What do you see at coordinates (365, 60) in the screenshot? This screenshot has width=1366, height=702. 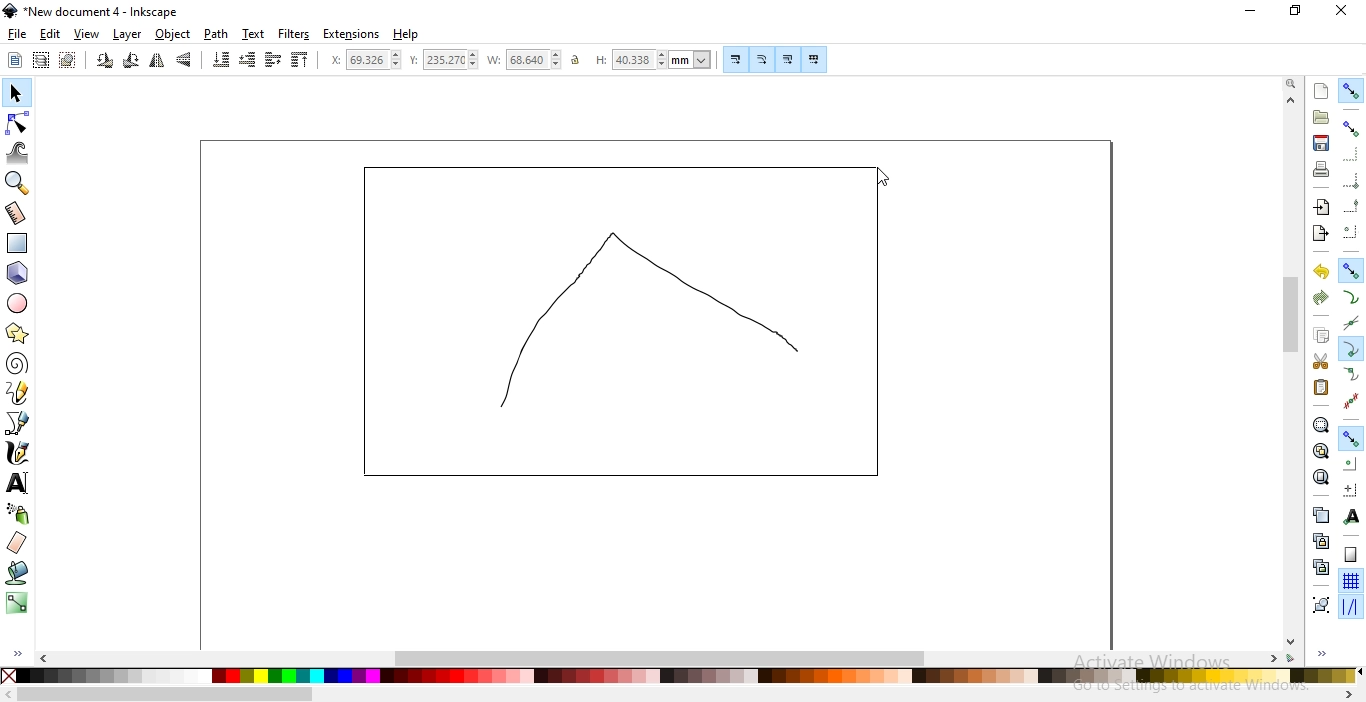 I see `horizontal coordinate of selection` at bounding box center [365, 60].